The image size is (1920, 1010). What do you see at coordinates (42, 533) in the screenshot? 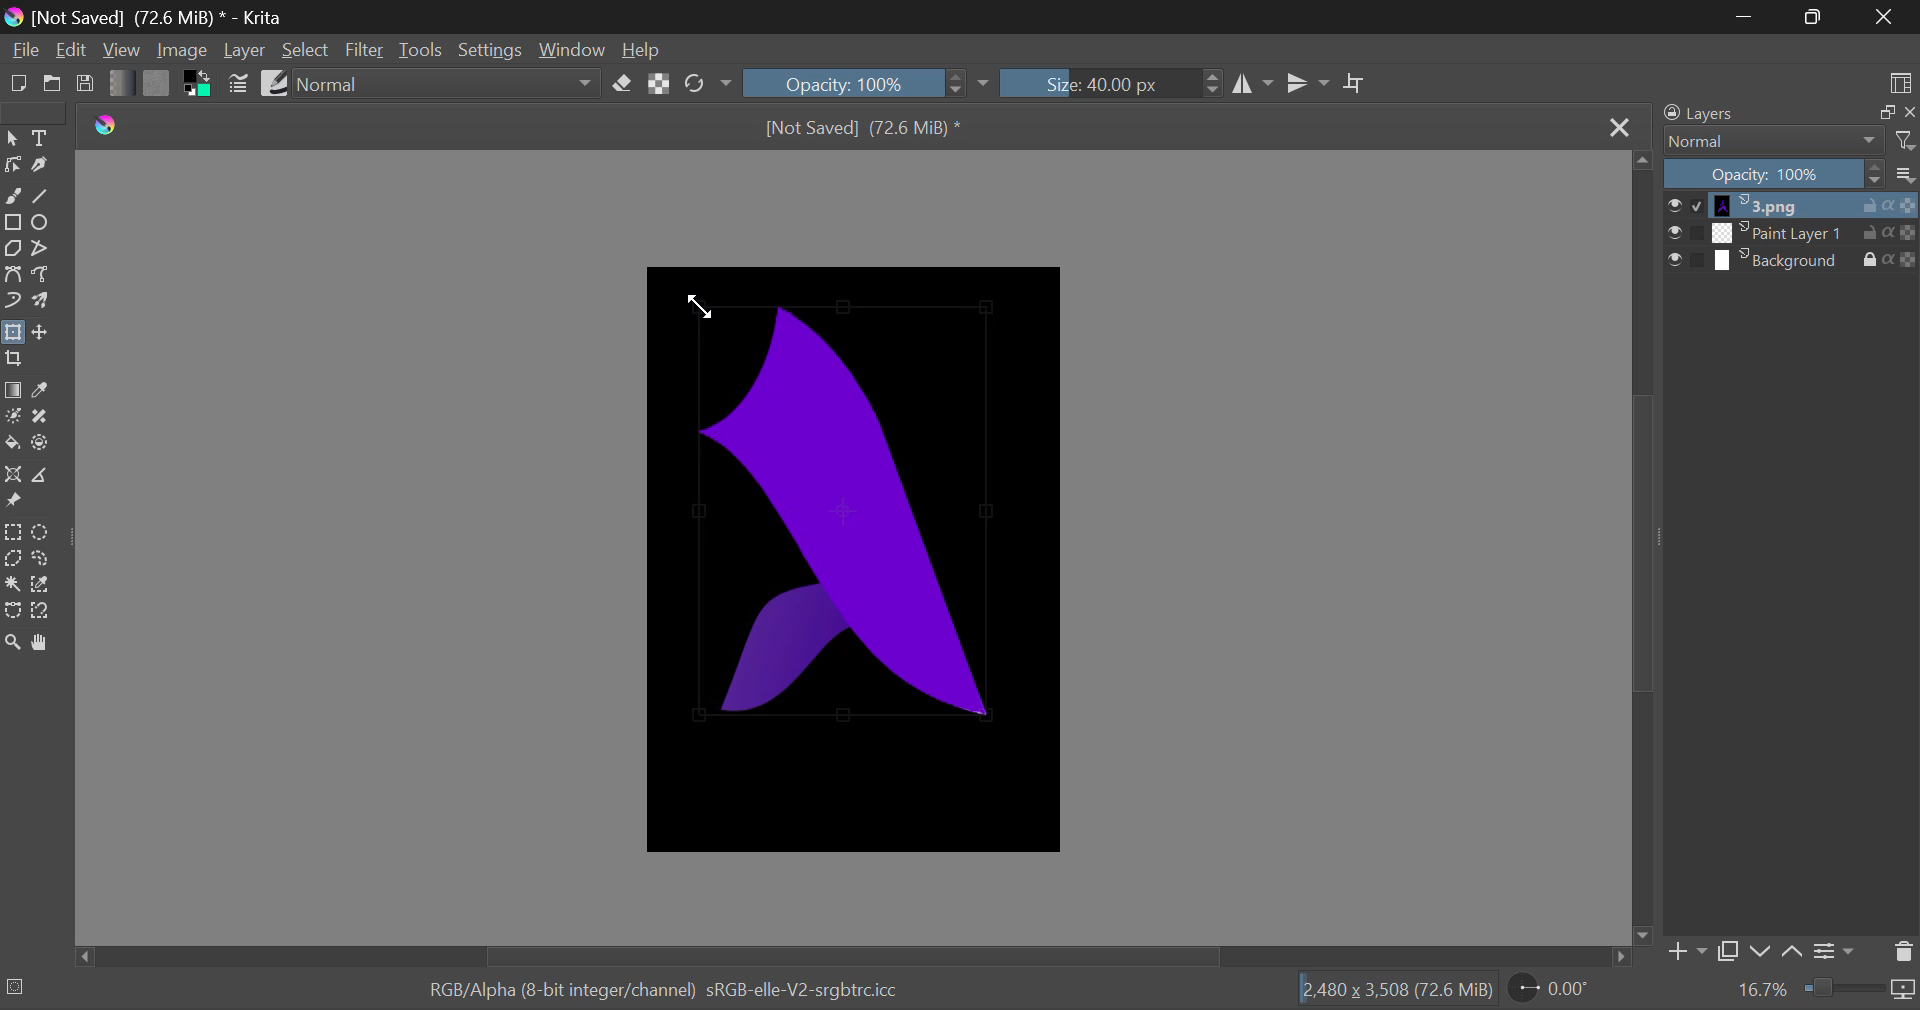
I see `Circular Selection` at bounding box center [42, 533].